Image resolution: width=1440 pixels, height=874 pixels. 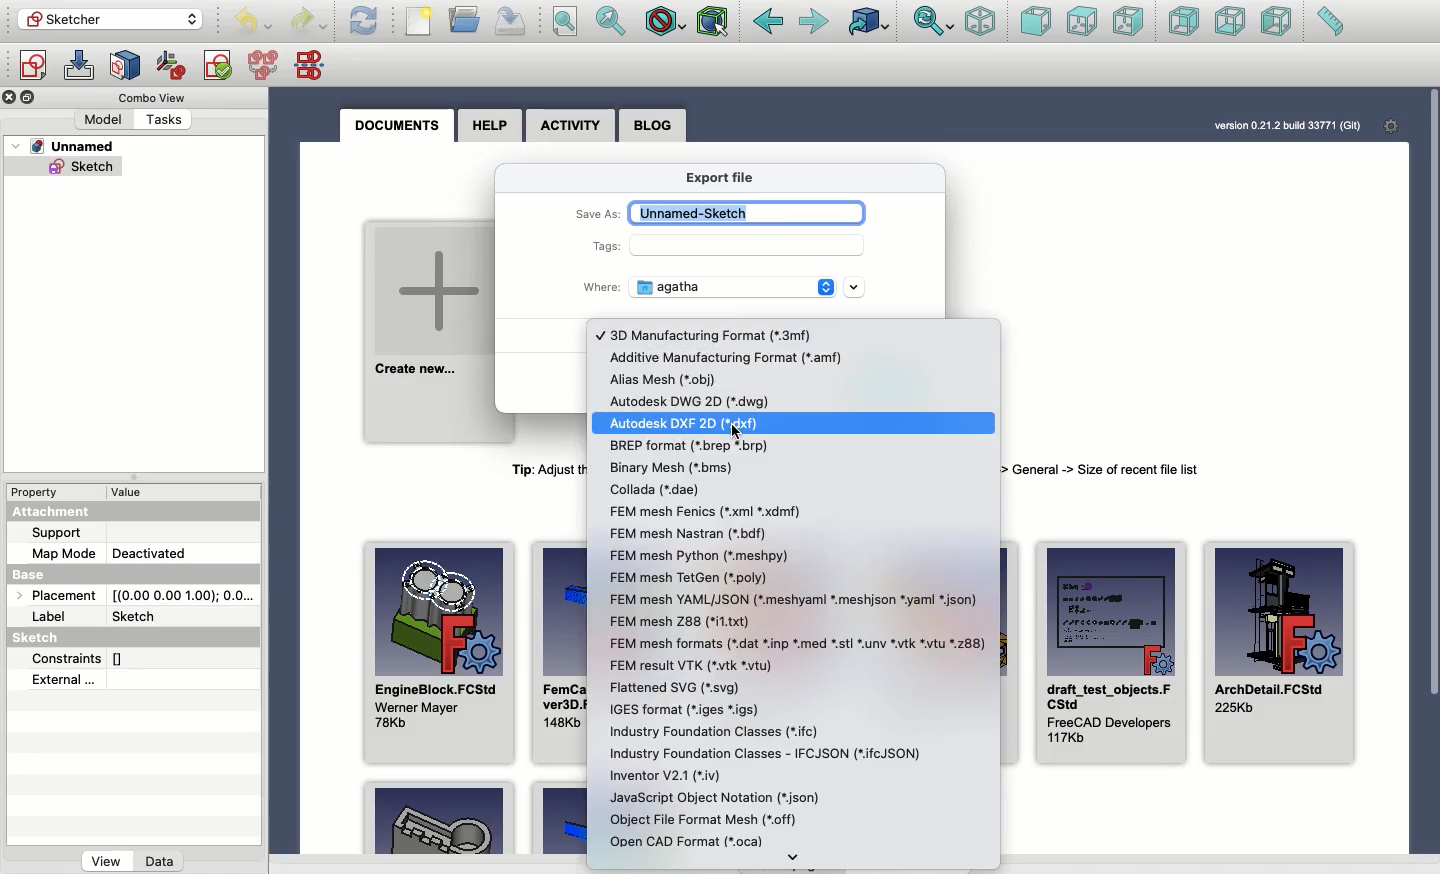 What do you see at coordinates (747, 213) in the screenshot?
I see `Unnamed-sketch` at bounding box center [747, 213].